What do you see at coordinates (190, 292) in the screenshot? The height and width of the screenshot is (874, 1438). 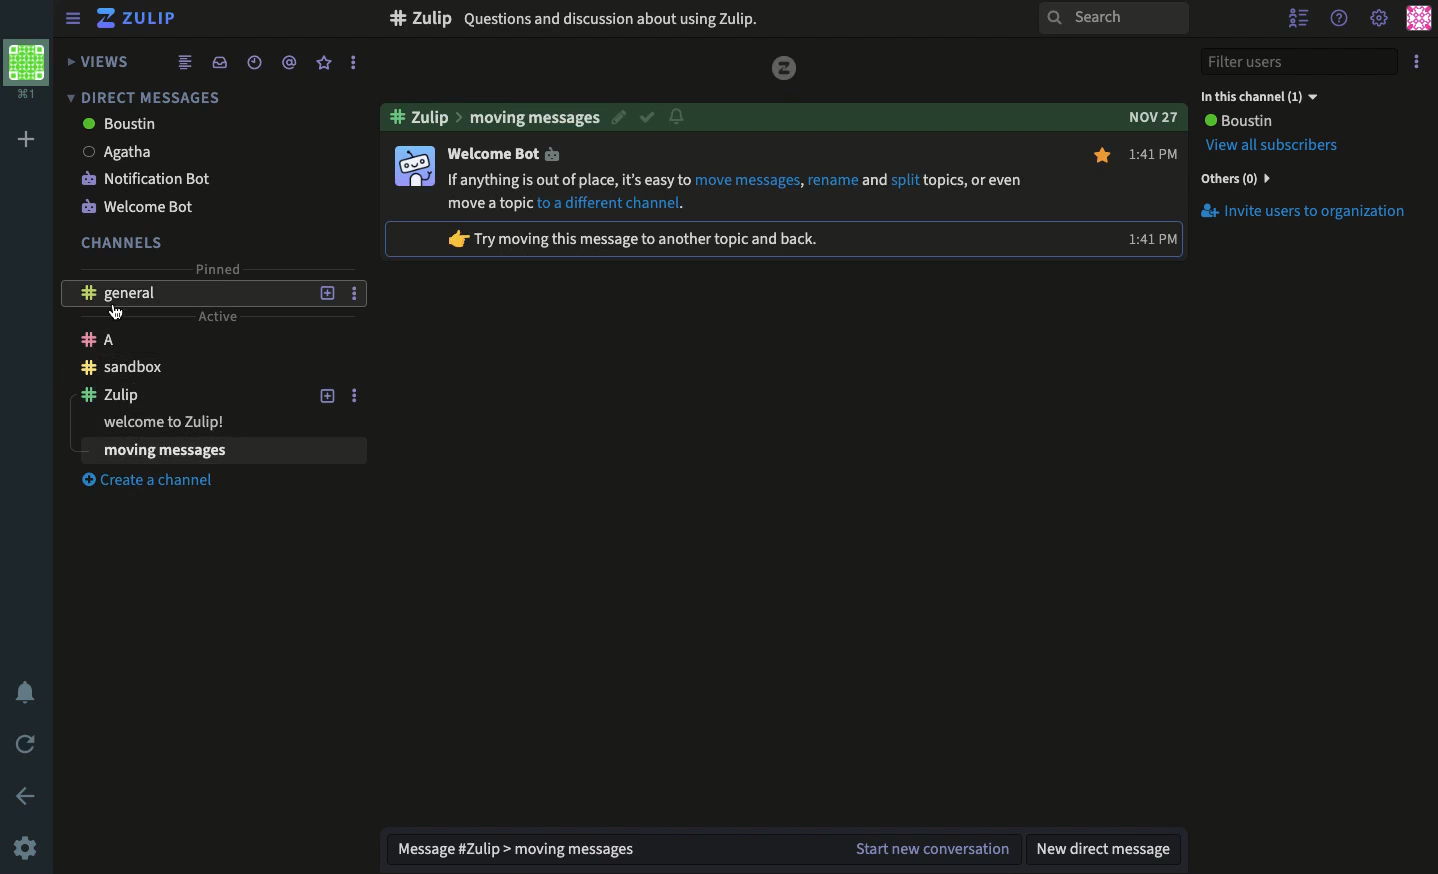 I see `General` at bounding box center [190, 292].